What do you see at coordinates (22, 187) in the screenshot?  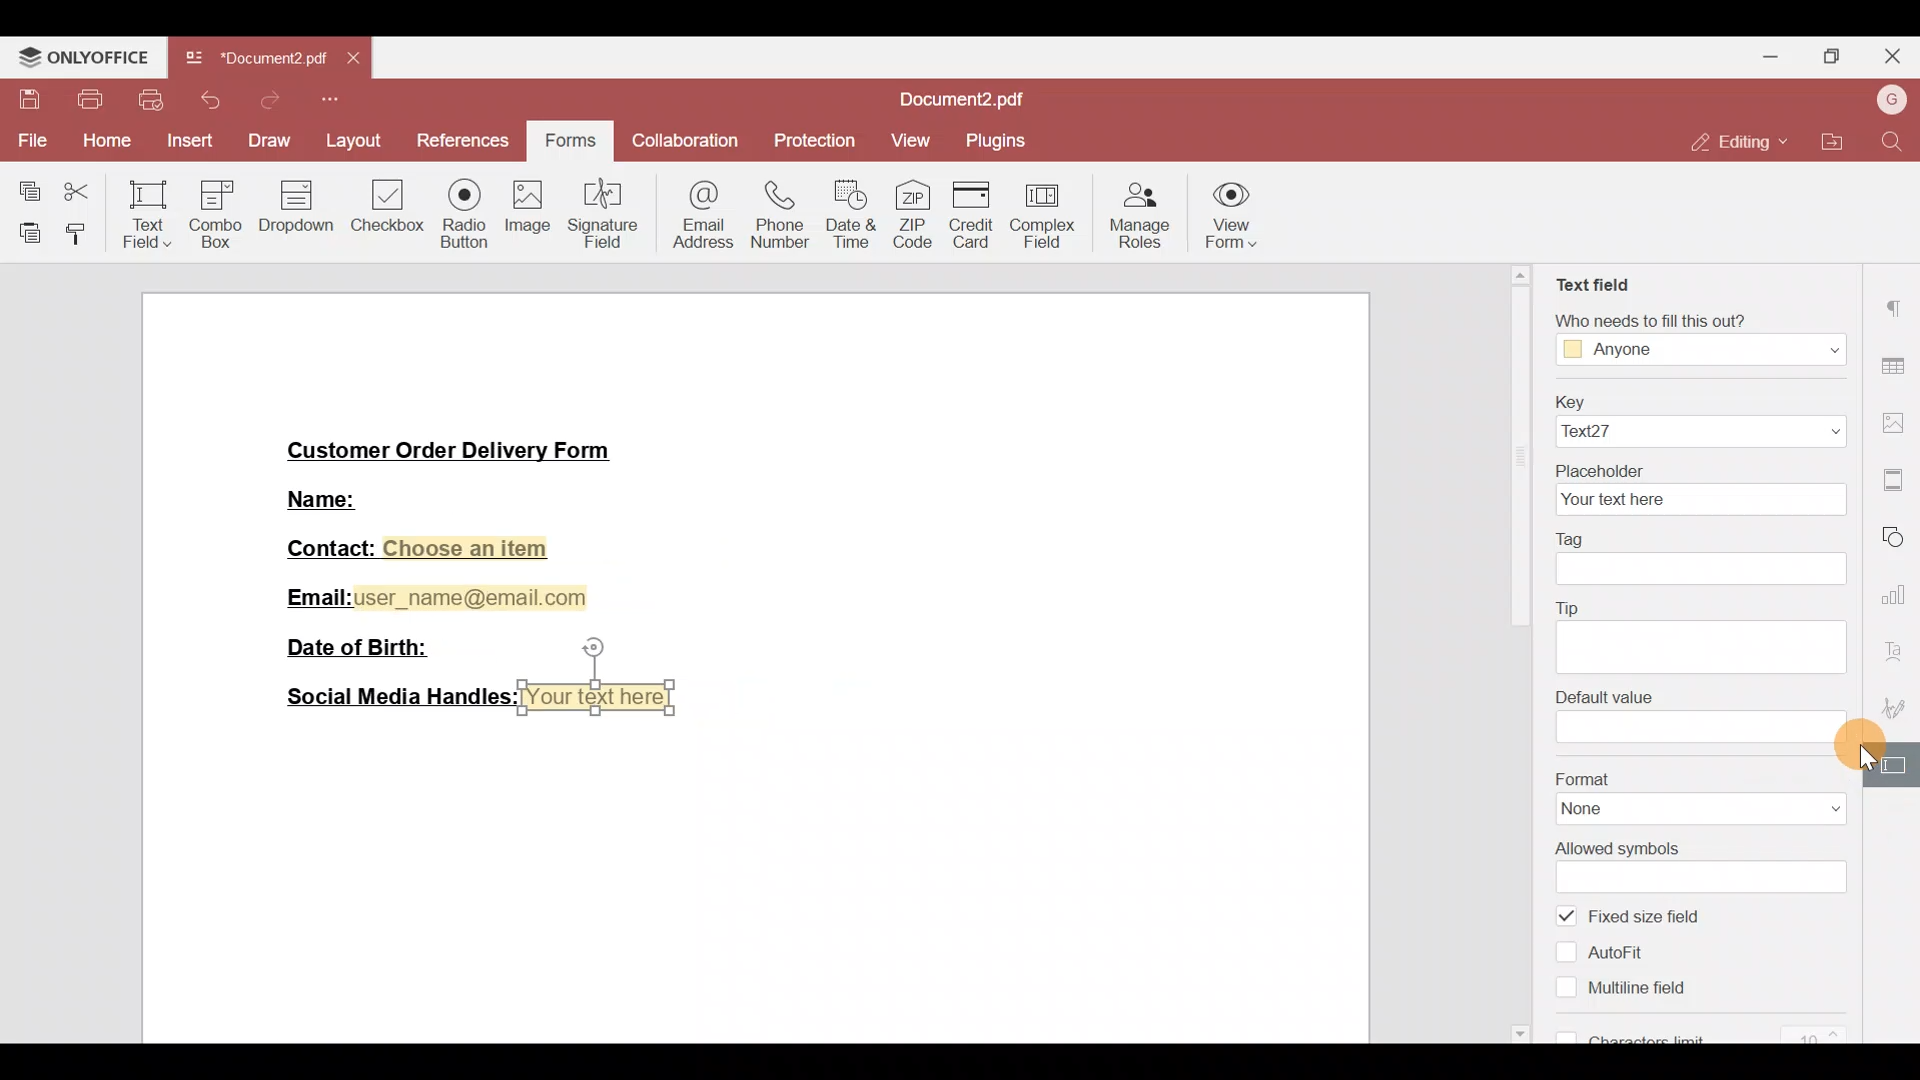 I see `Copy` at bounding box center [22, 187].